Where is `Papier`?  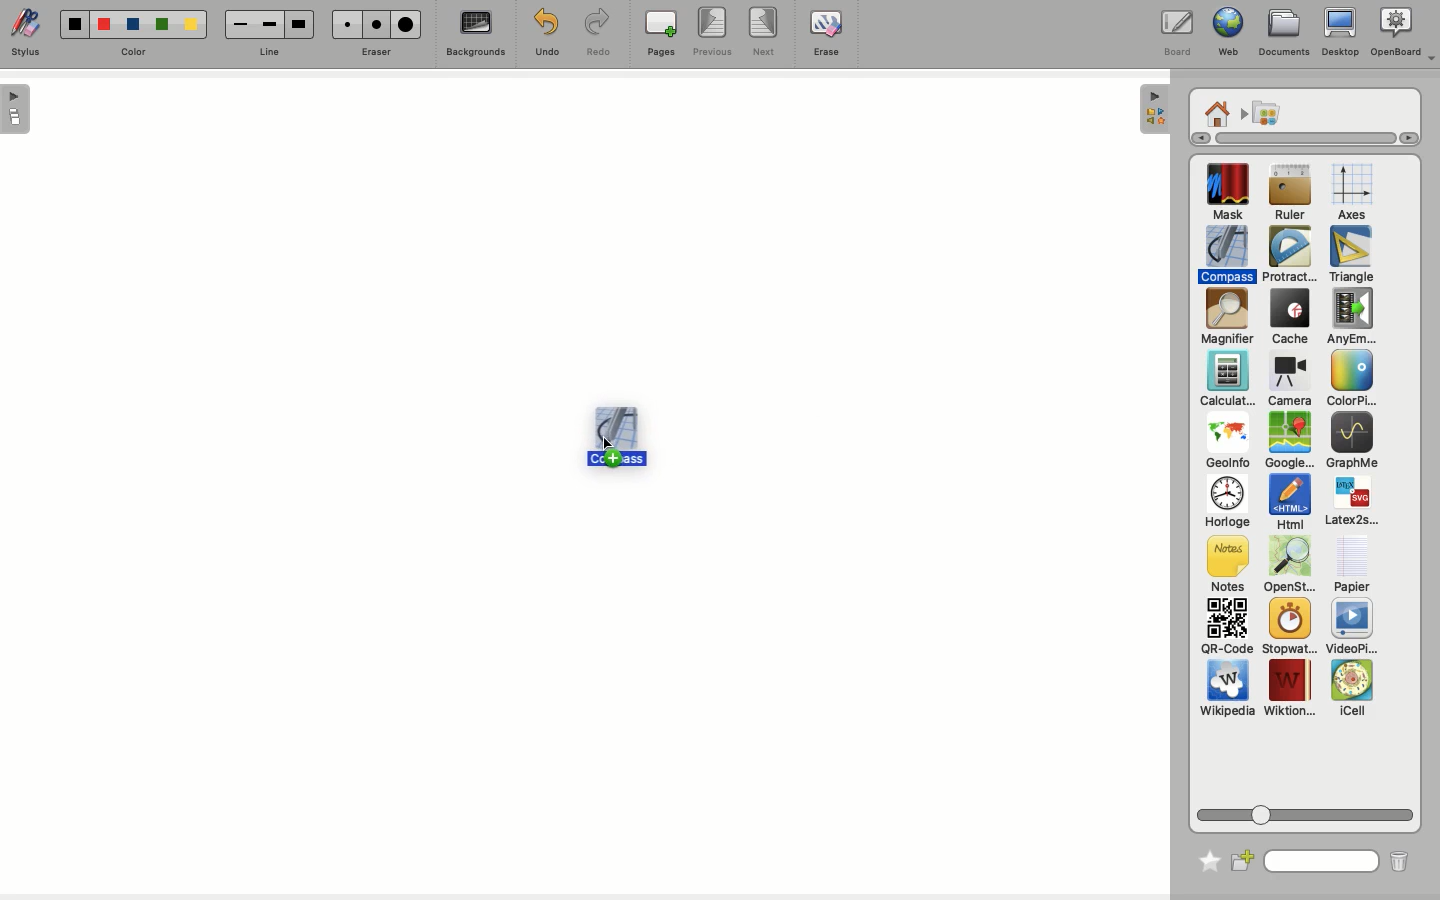
Papier is located at coordinates (1351, 563).